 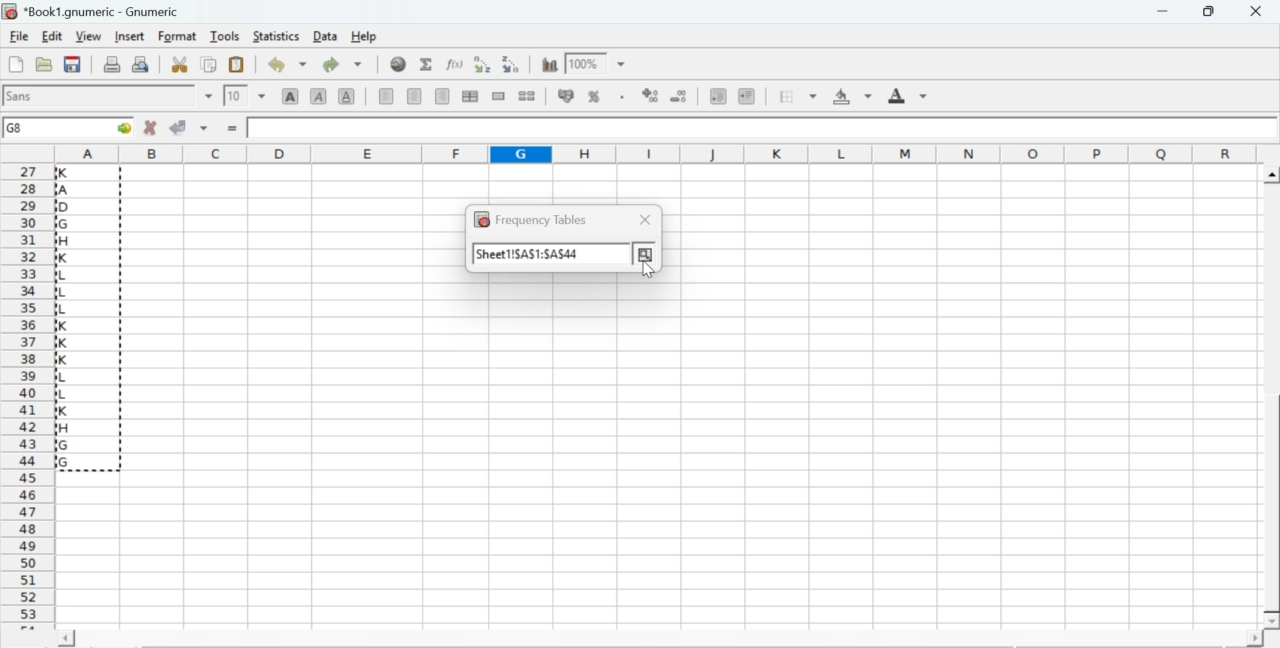 I want to click on alphabets, so click(x=73, y=319).